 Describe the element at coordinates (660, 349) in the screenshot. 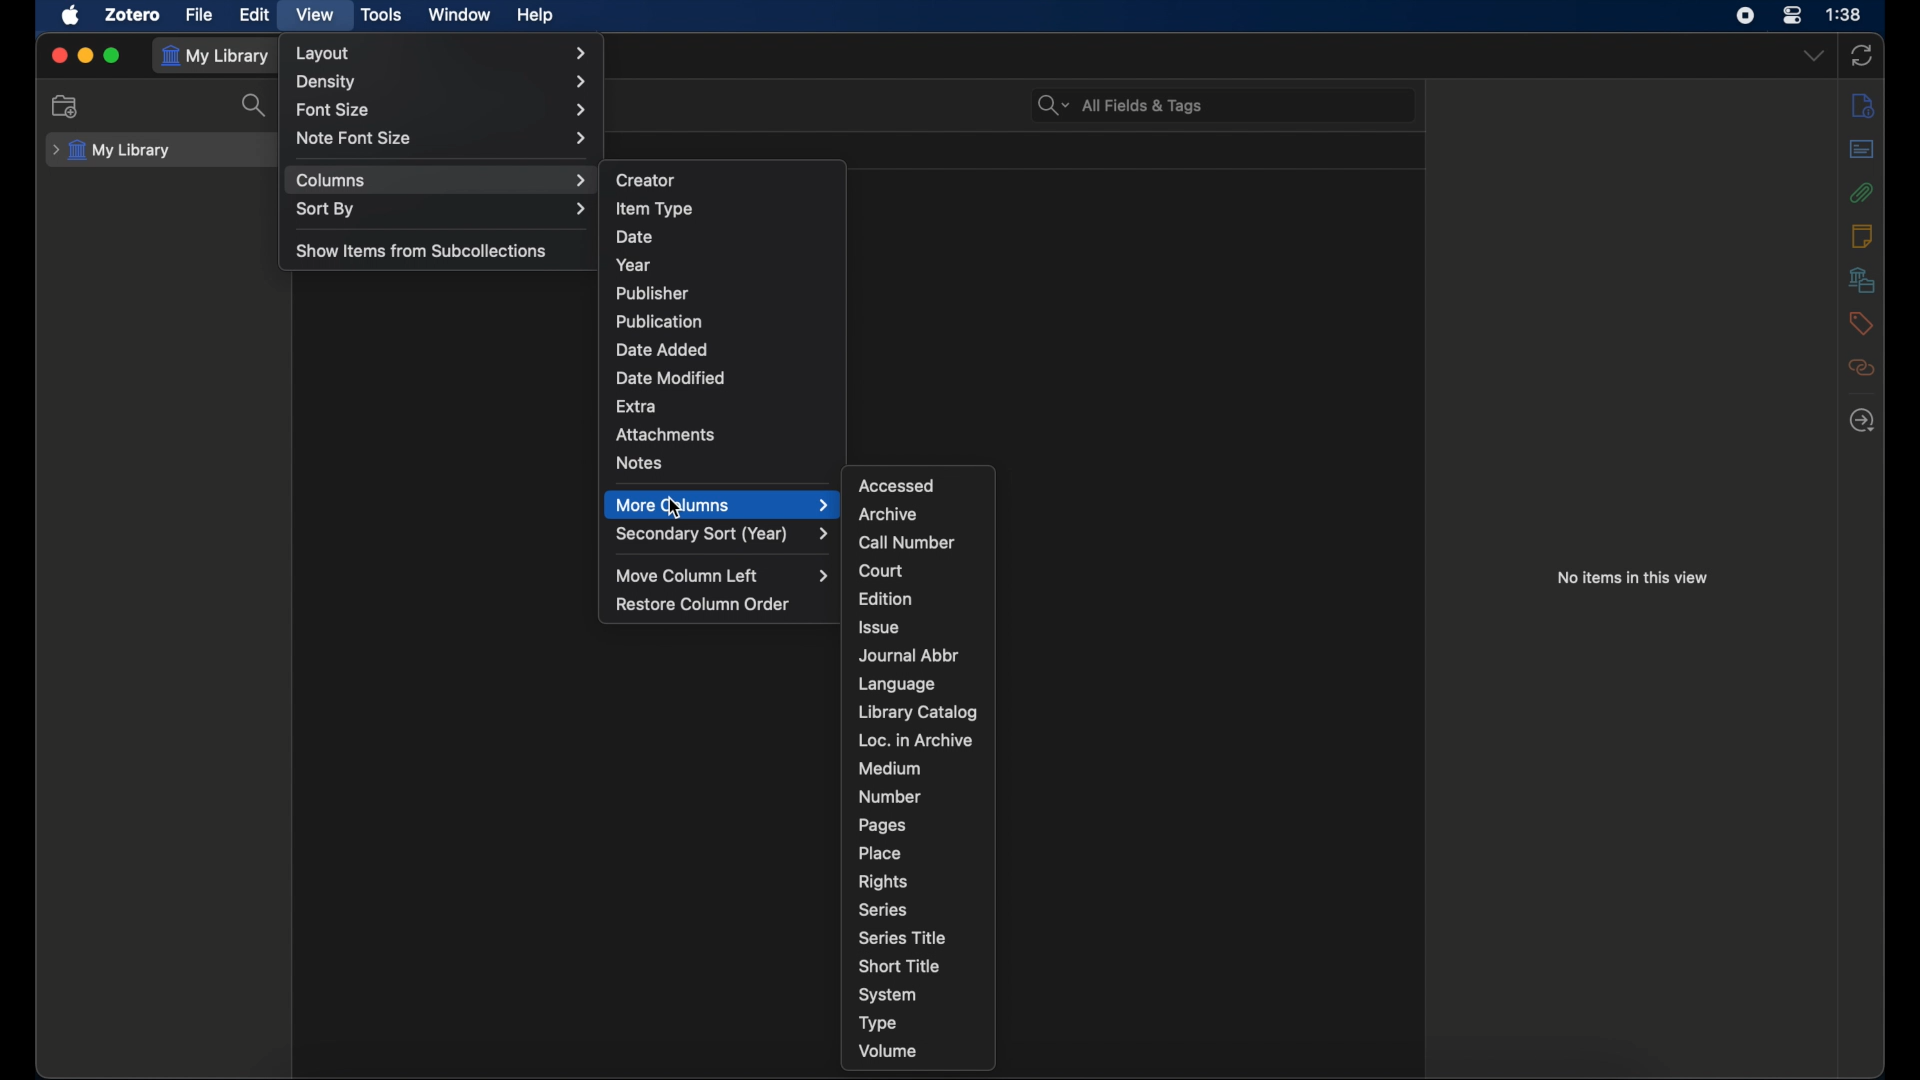

I see `date added` at that location.